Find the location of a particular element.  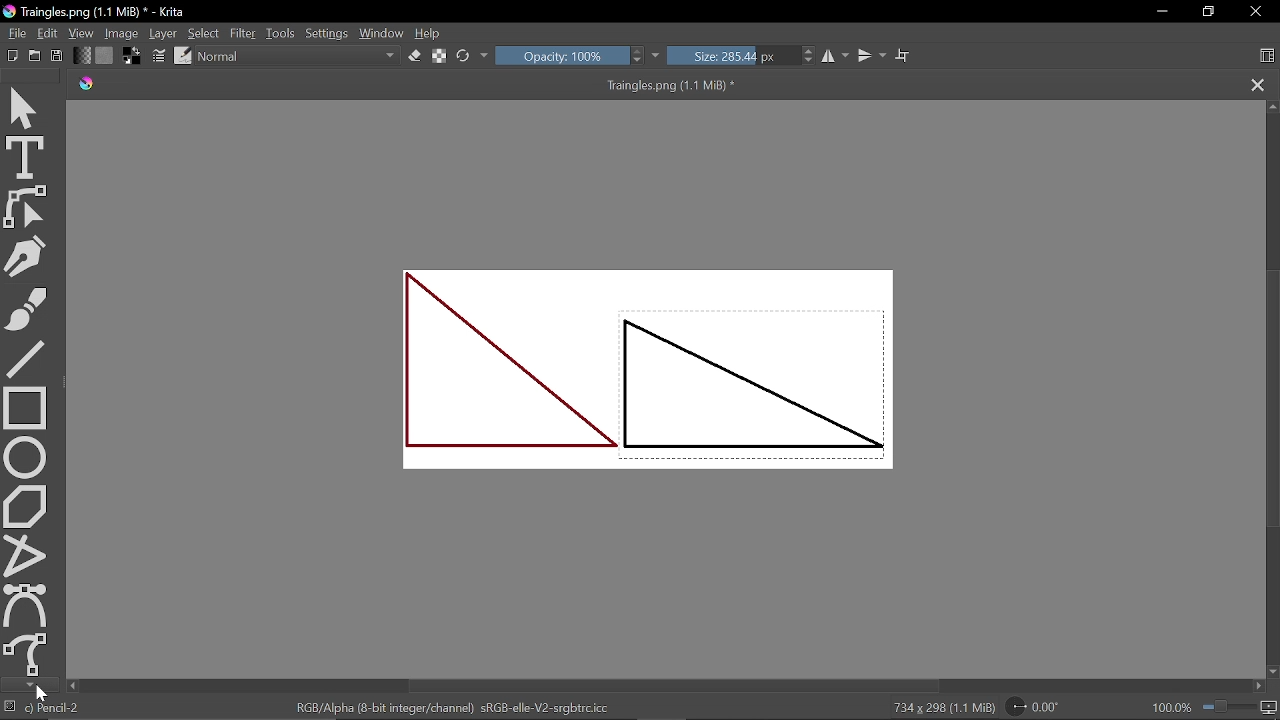

Traingles.png (1.1 MiB) * - Krita is located at coordinates (98, 13).